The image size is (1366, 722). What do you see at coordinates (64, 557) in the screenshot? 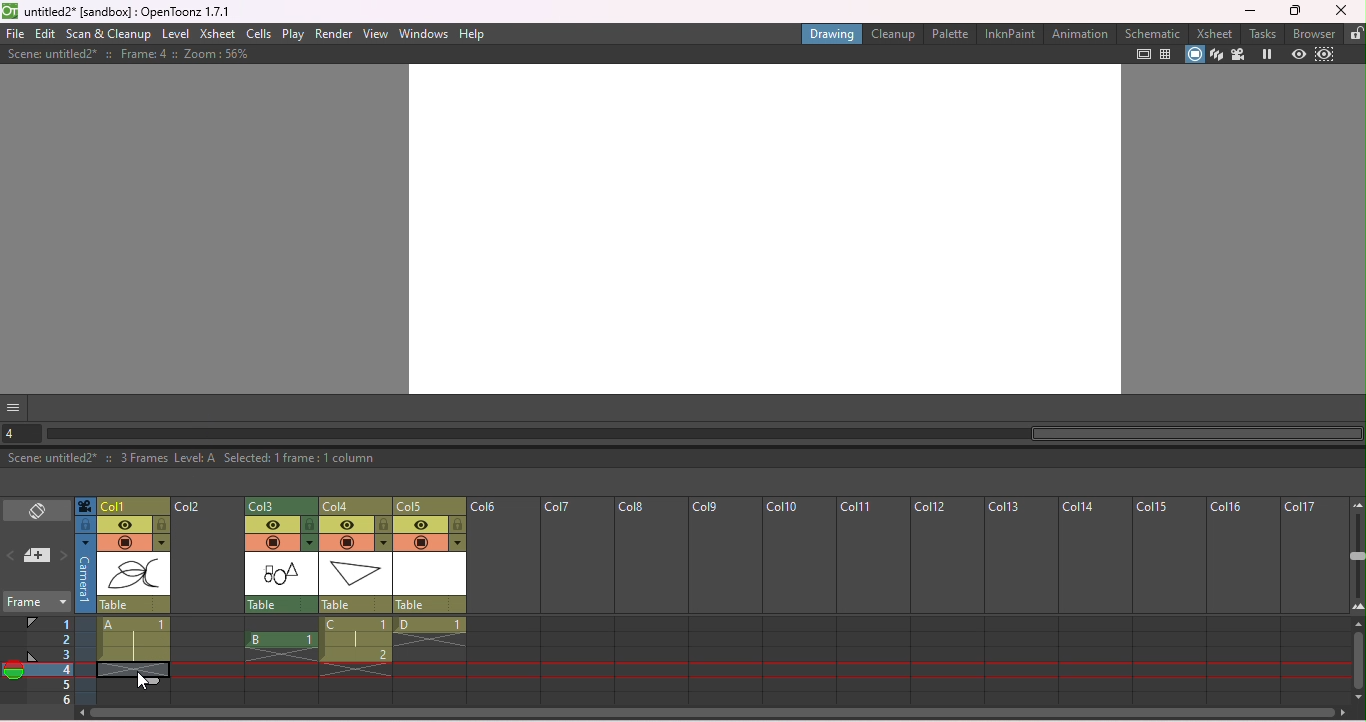
I see `Next memo` at bounding box center [64, 557].